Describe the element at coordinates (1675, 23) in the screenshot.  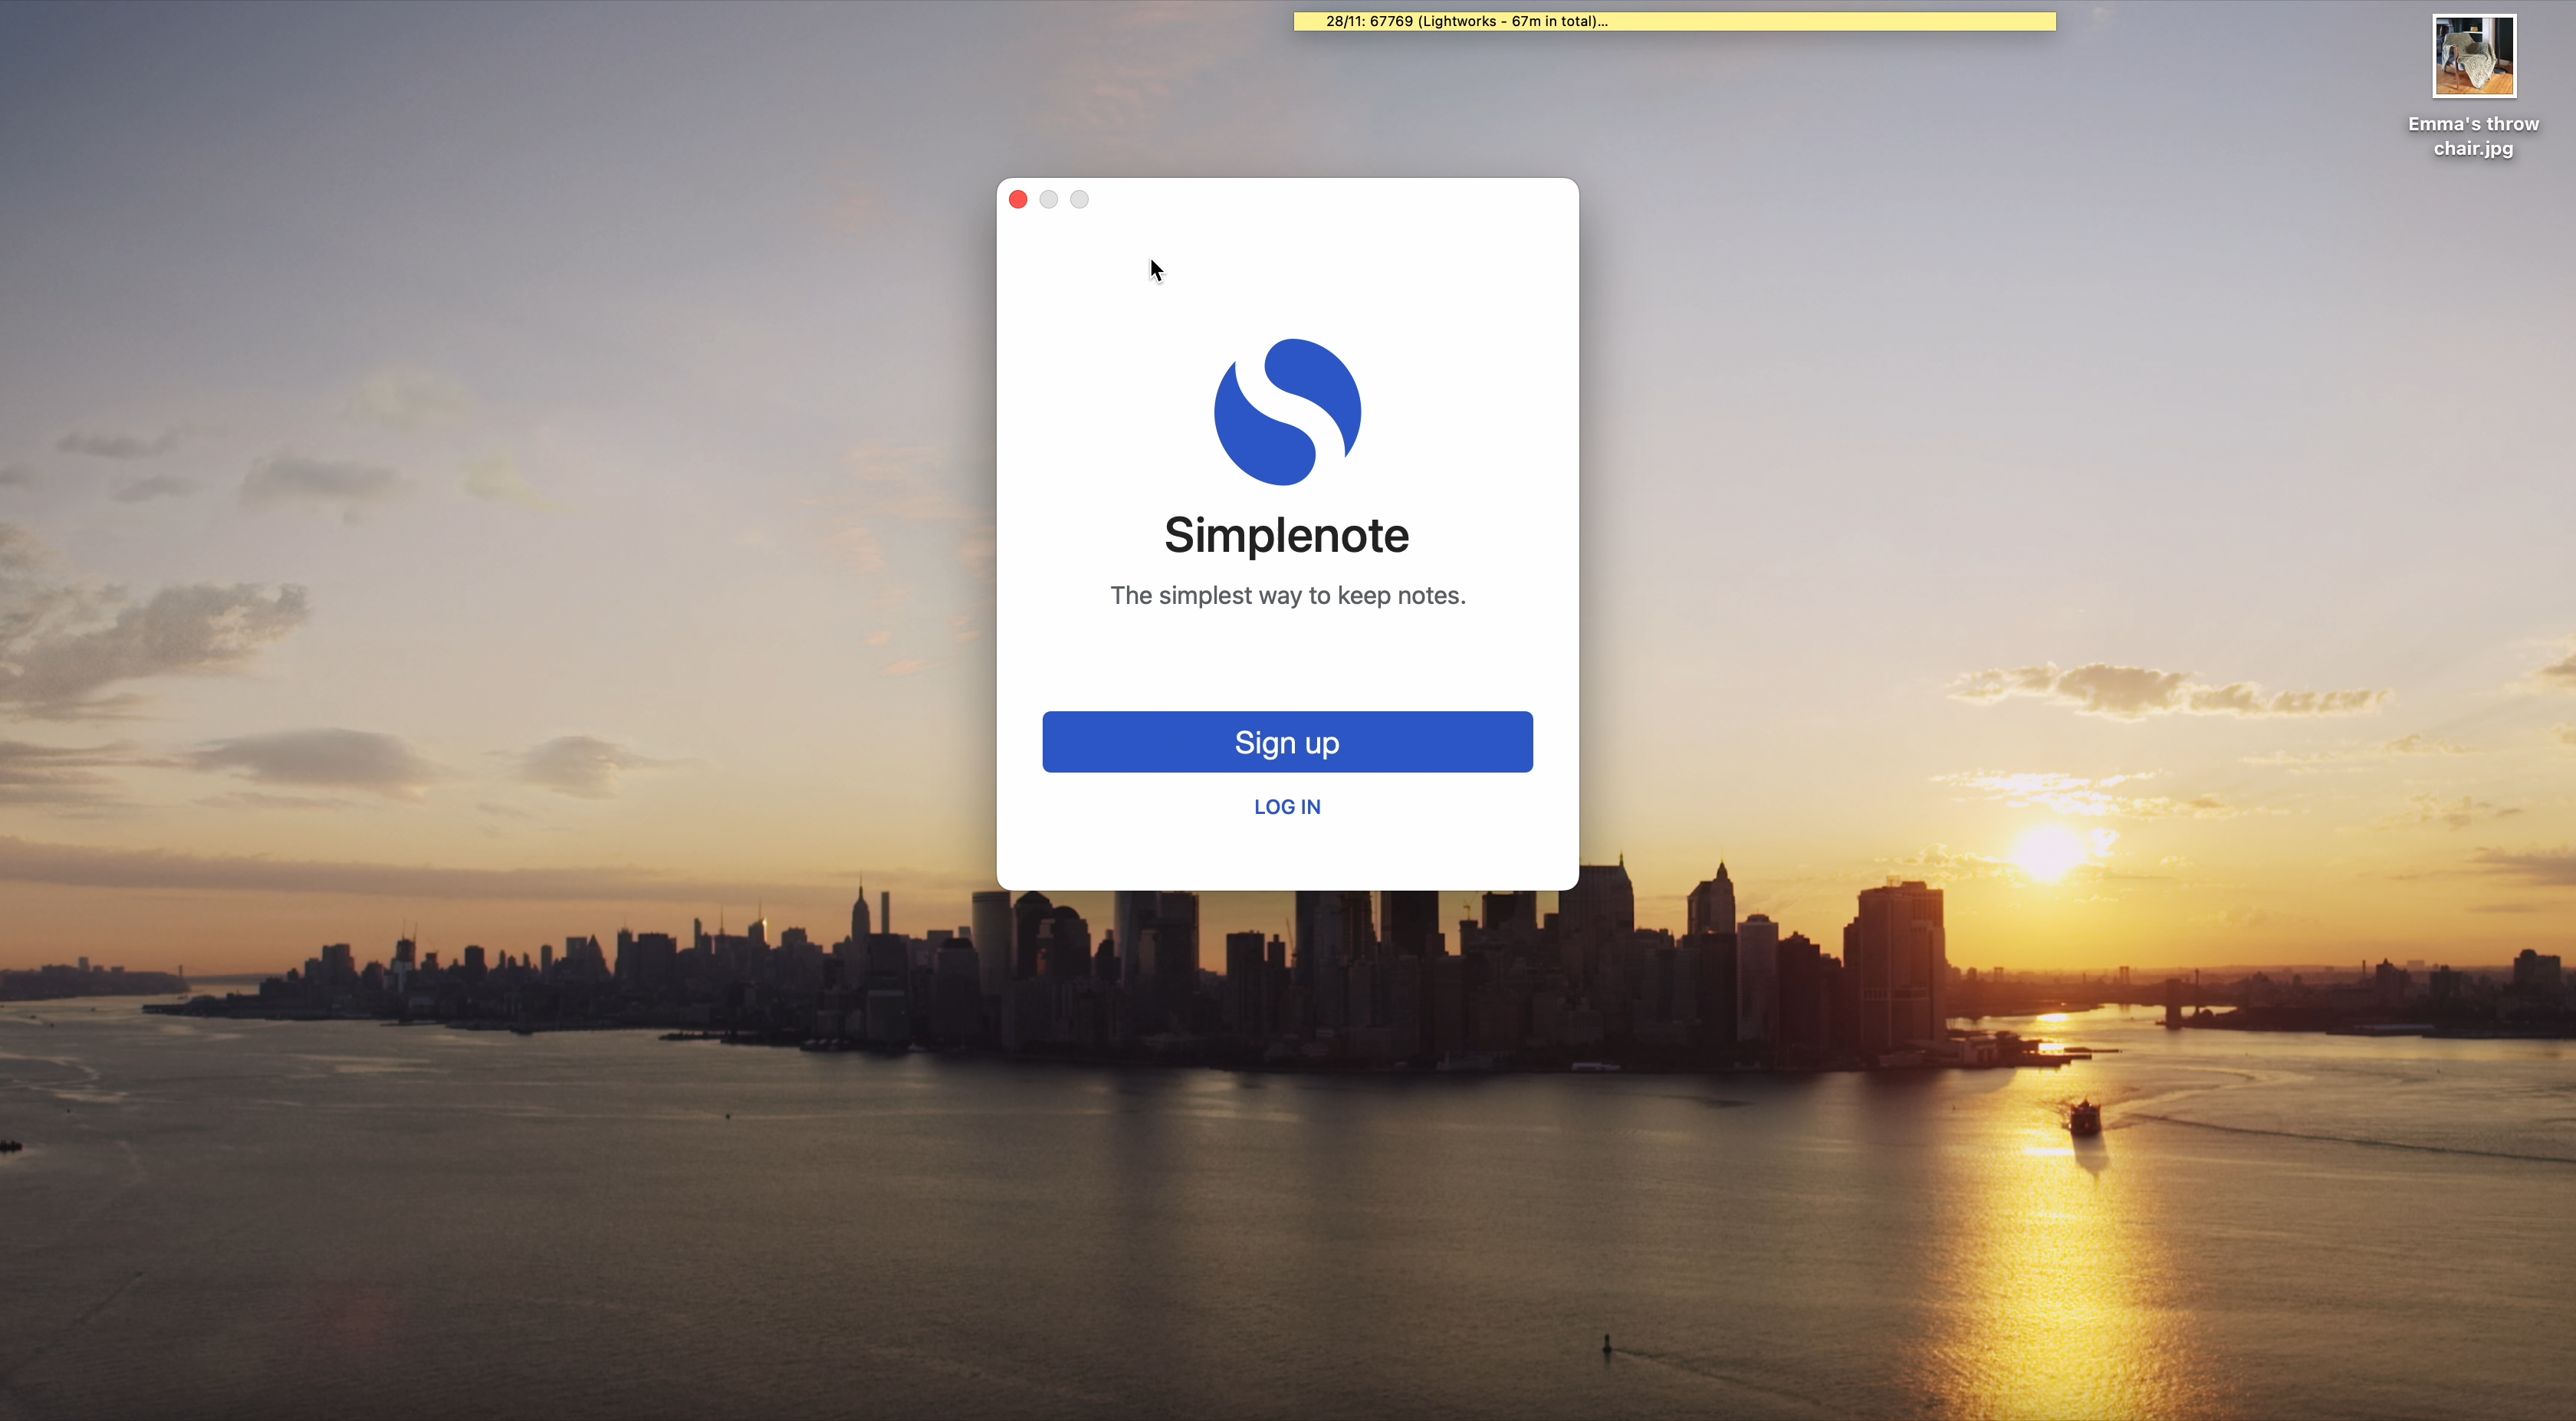
I see `stickie` at that location.